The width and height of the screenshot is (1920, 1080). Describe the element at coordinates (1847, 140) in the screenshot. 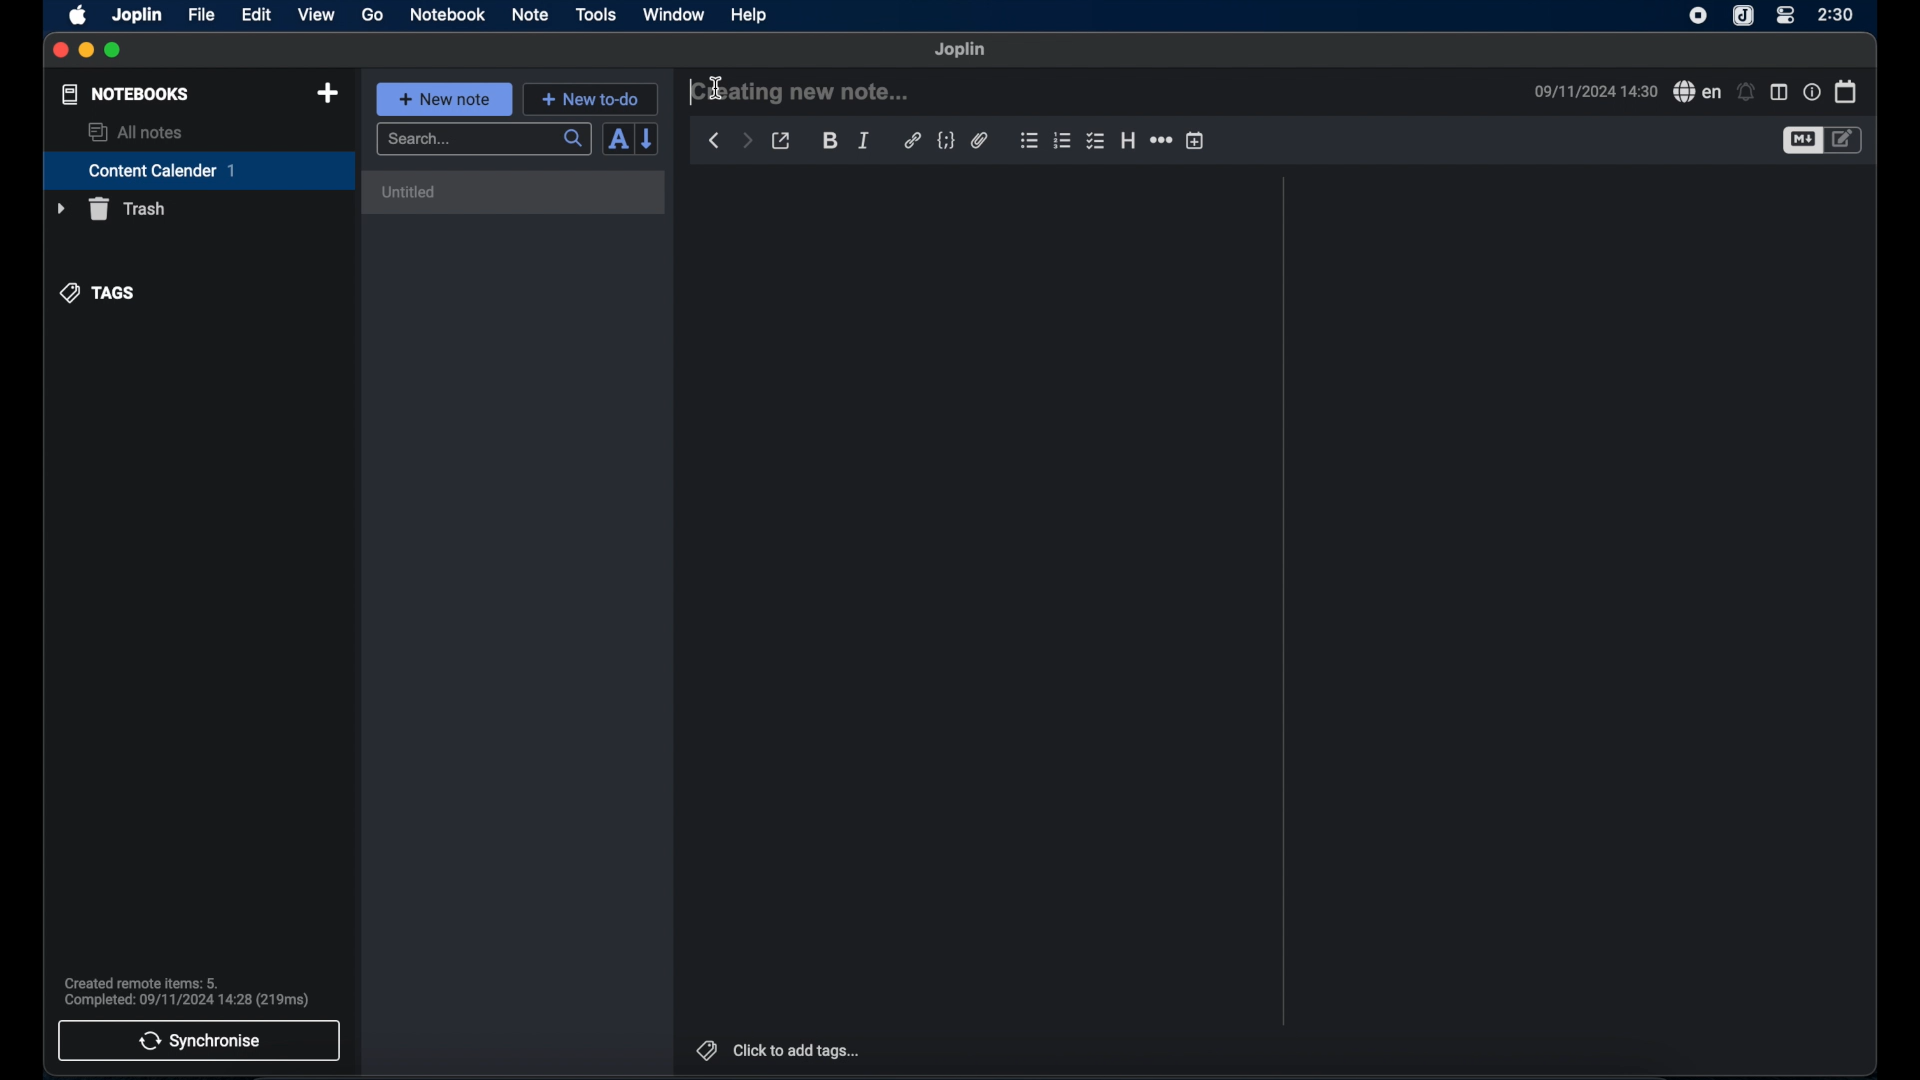

I see `toggle editor` at that location.